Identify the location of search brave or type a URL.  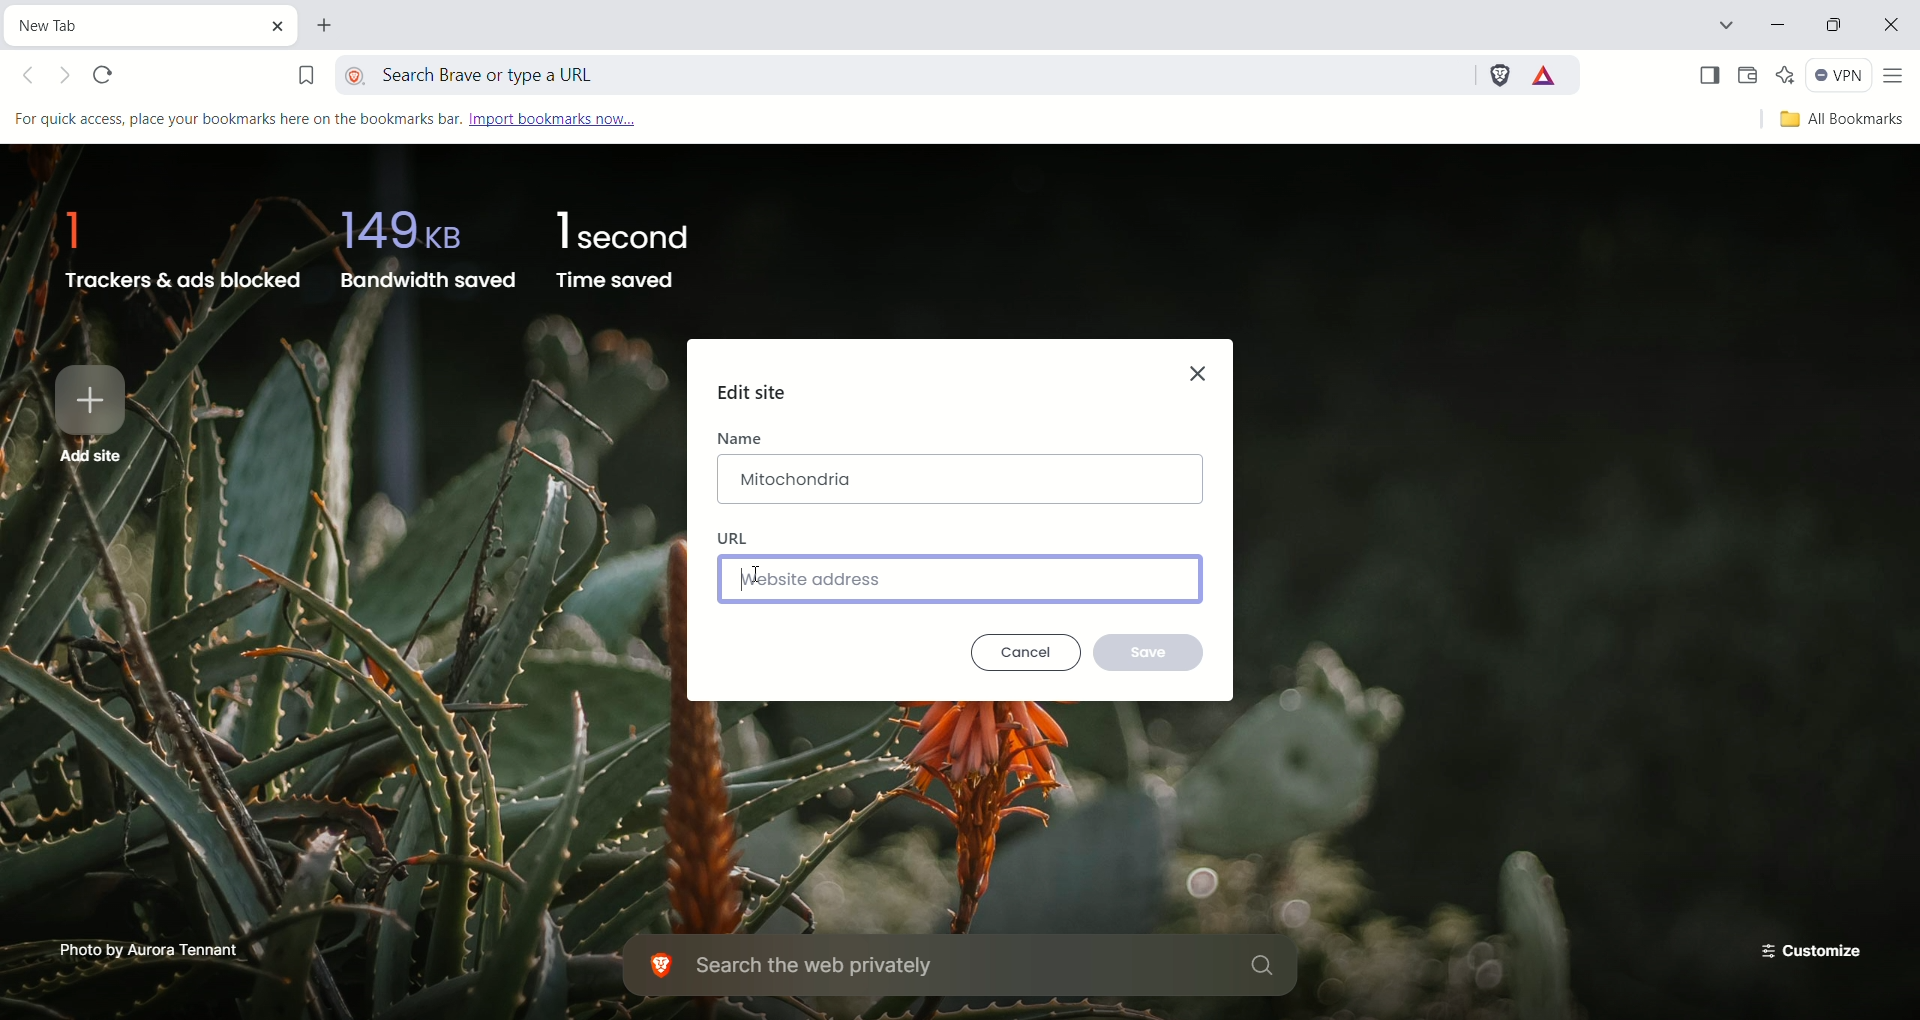
(907, 71).